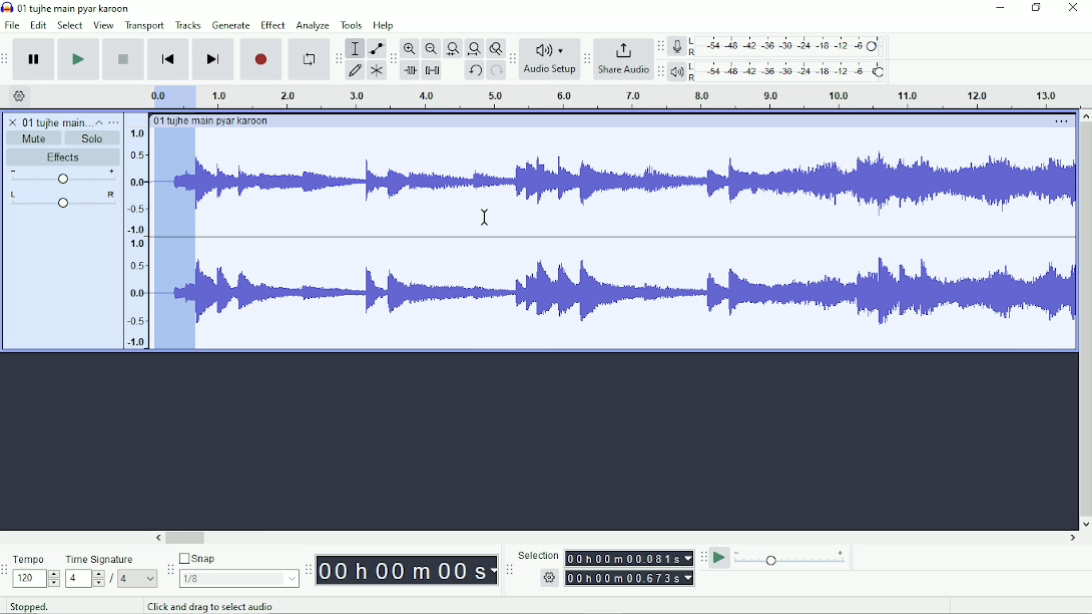  What do you see at coordinates (99, 122) in the screenshot?
I see `Collapse` at bounding box center [99, 122].